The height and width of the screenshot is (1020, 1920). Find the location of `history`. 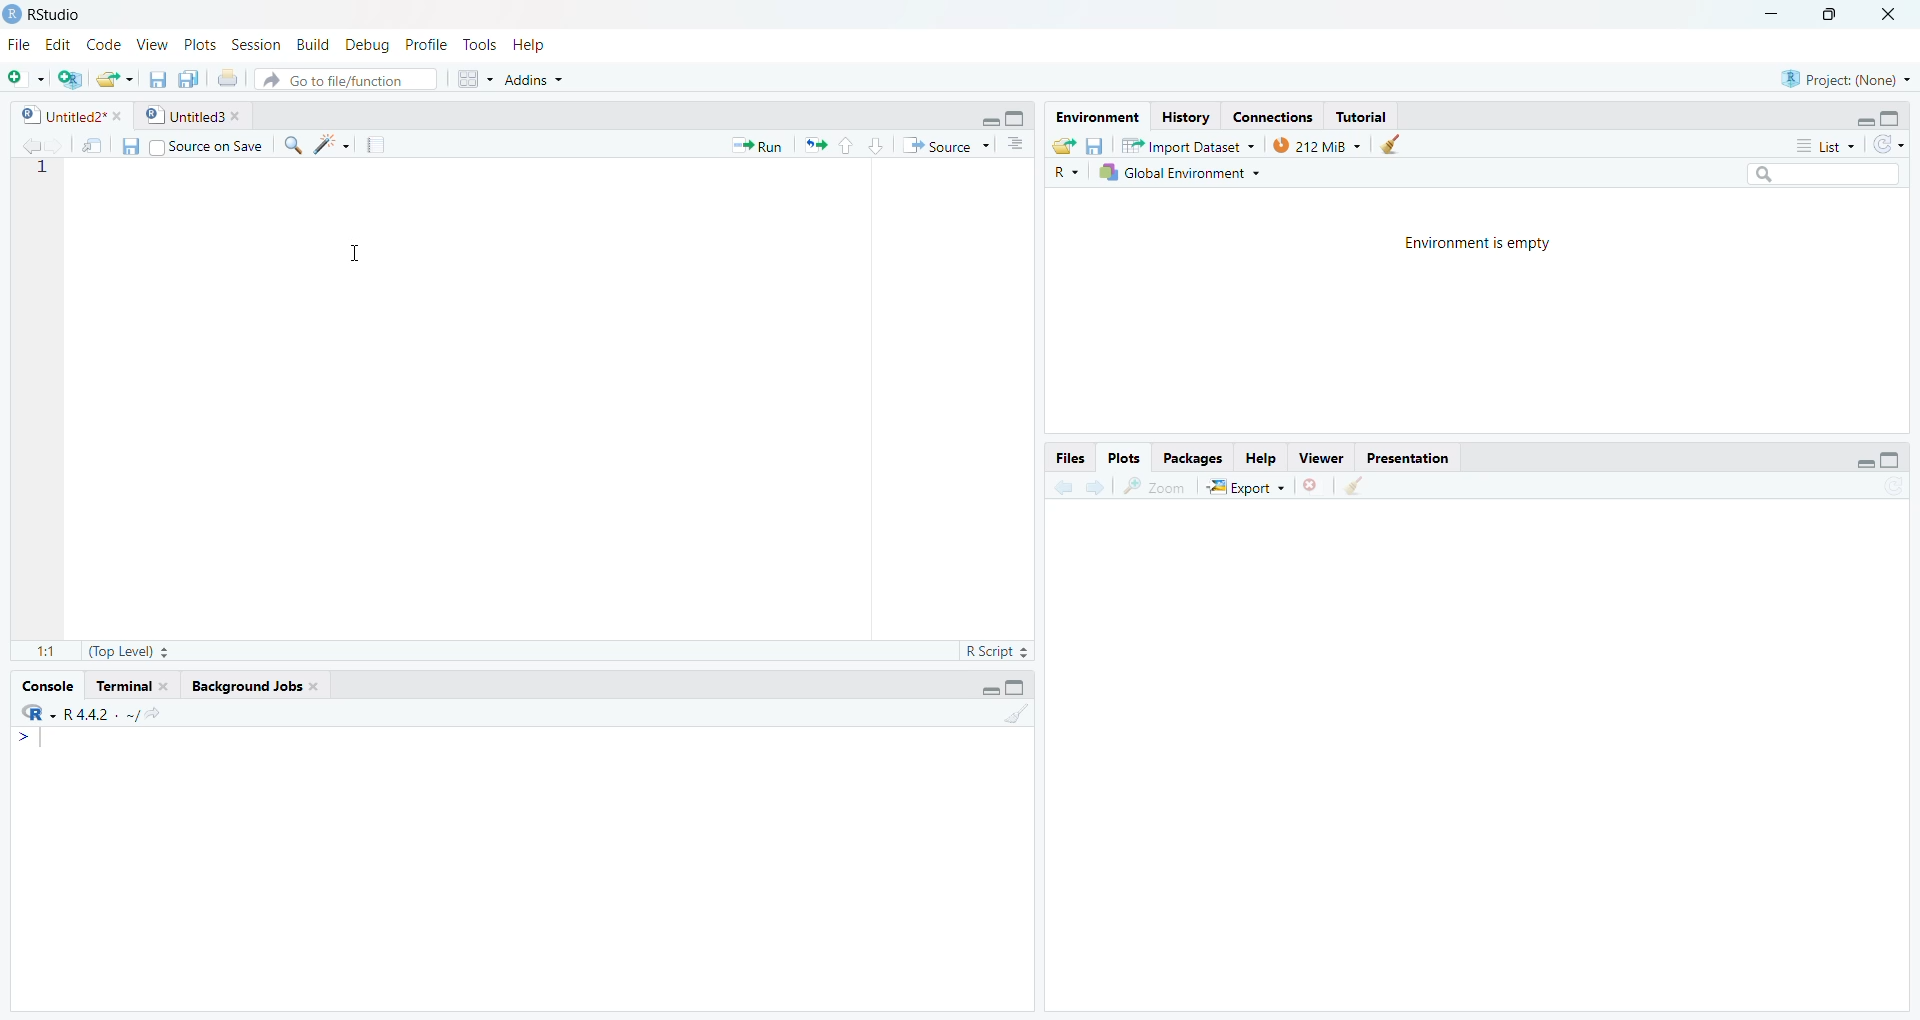

history is located at coordinates (1182, 116).